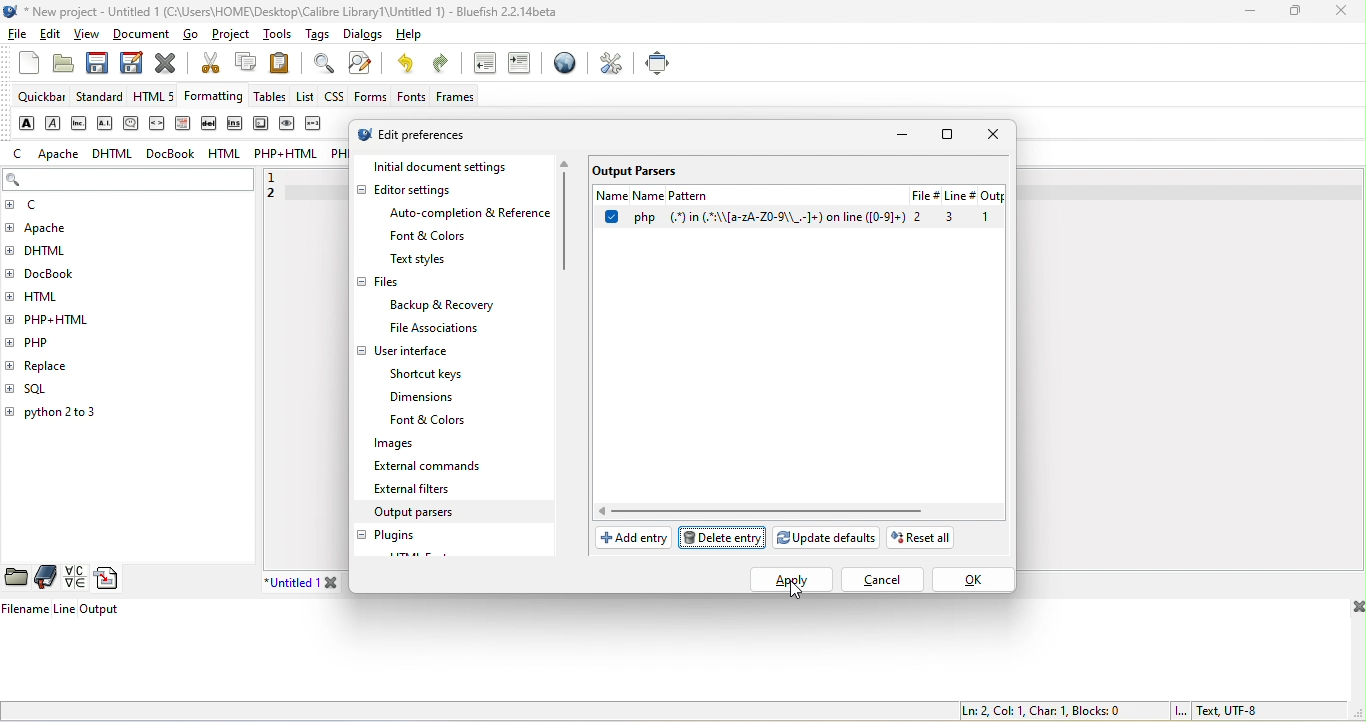 This screenshot has width=1366, height=722. Describe the element at coordinates (62, 64) in the screenshot. I see `open` at that location.